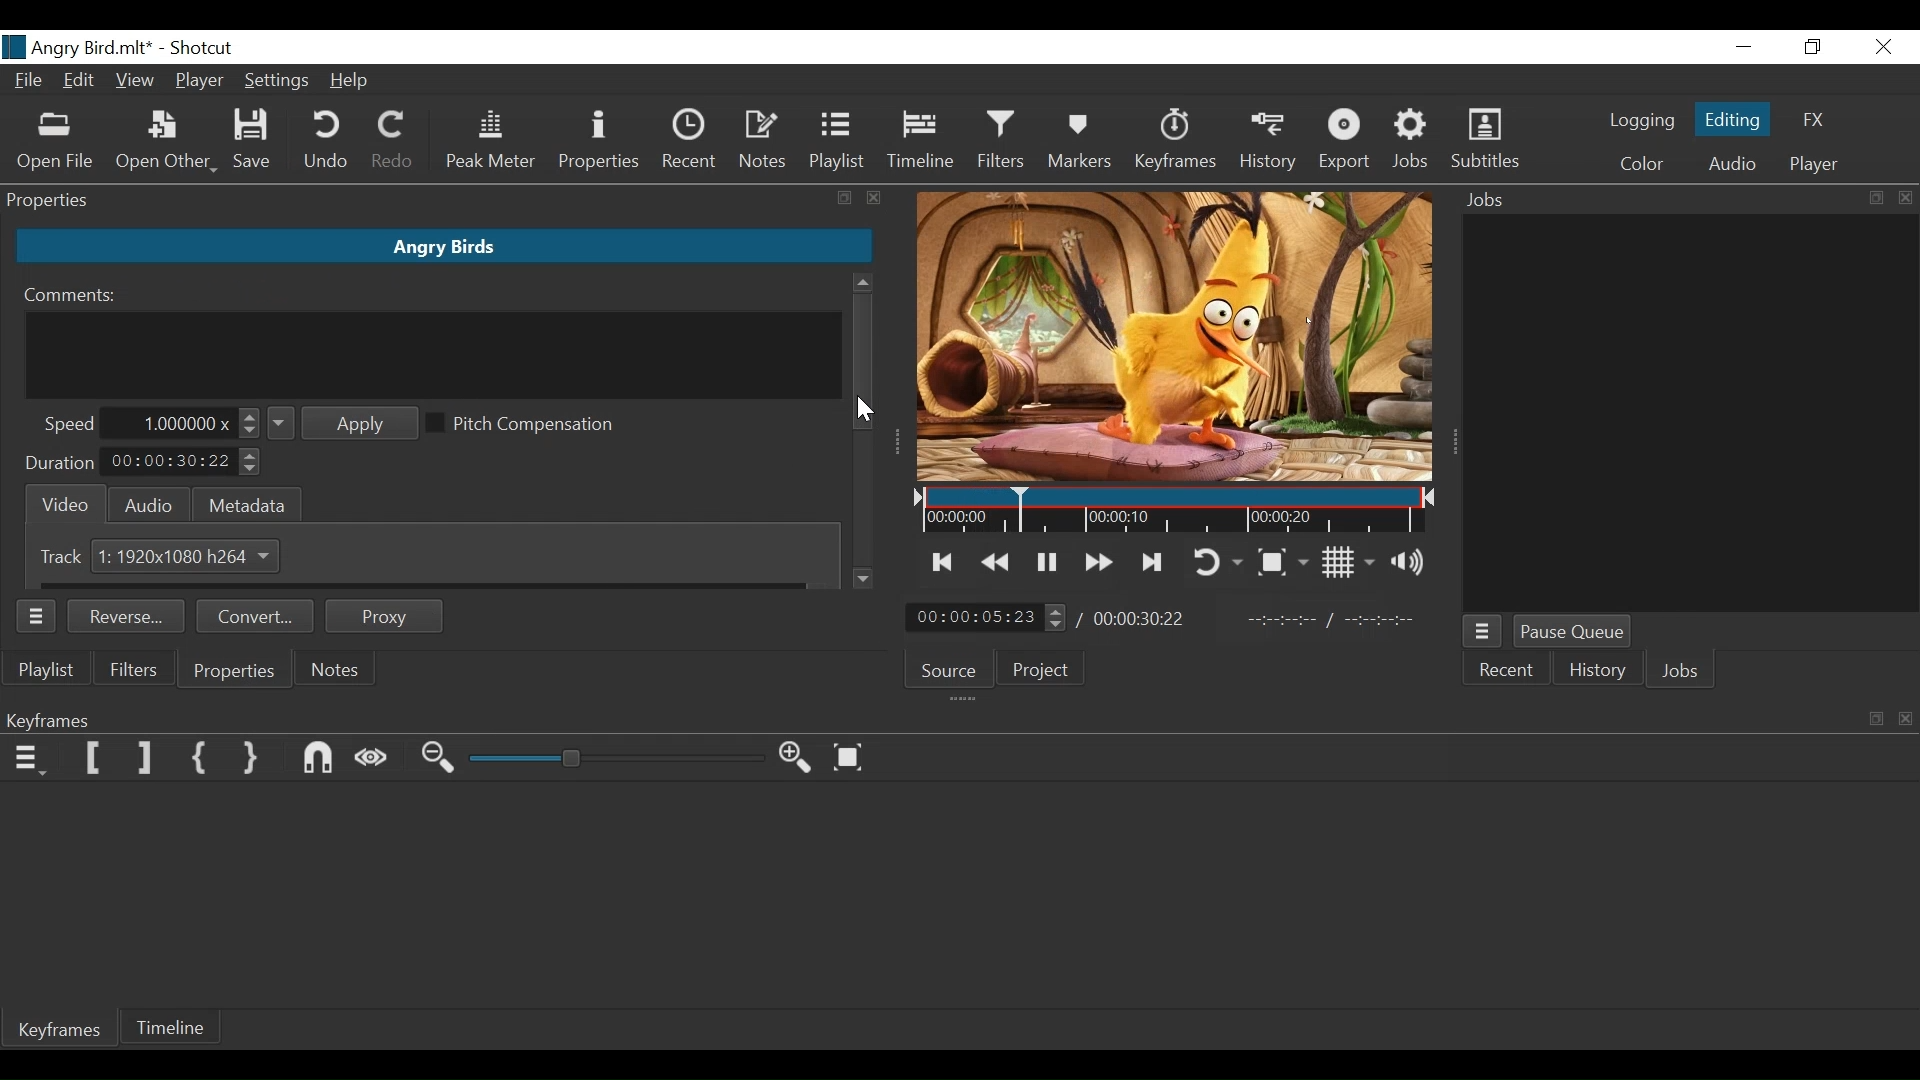 The width and height of the screenshot is (1920, 1080). Describe the element at coordinates (1411, 143) in the screenshot. I see `Jobs` at that location.